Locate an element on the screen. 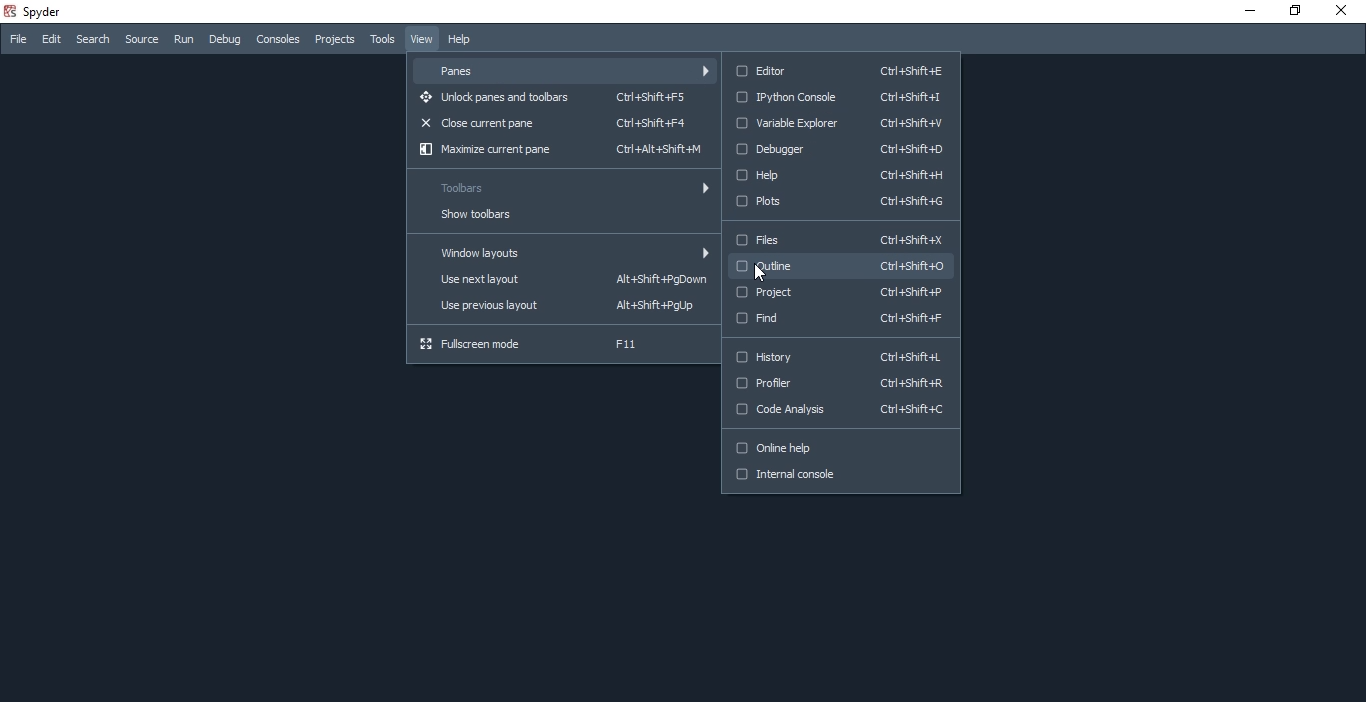  Debugger is located at coordinates (844, 149).